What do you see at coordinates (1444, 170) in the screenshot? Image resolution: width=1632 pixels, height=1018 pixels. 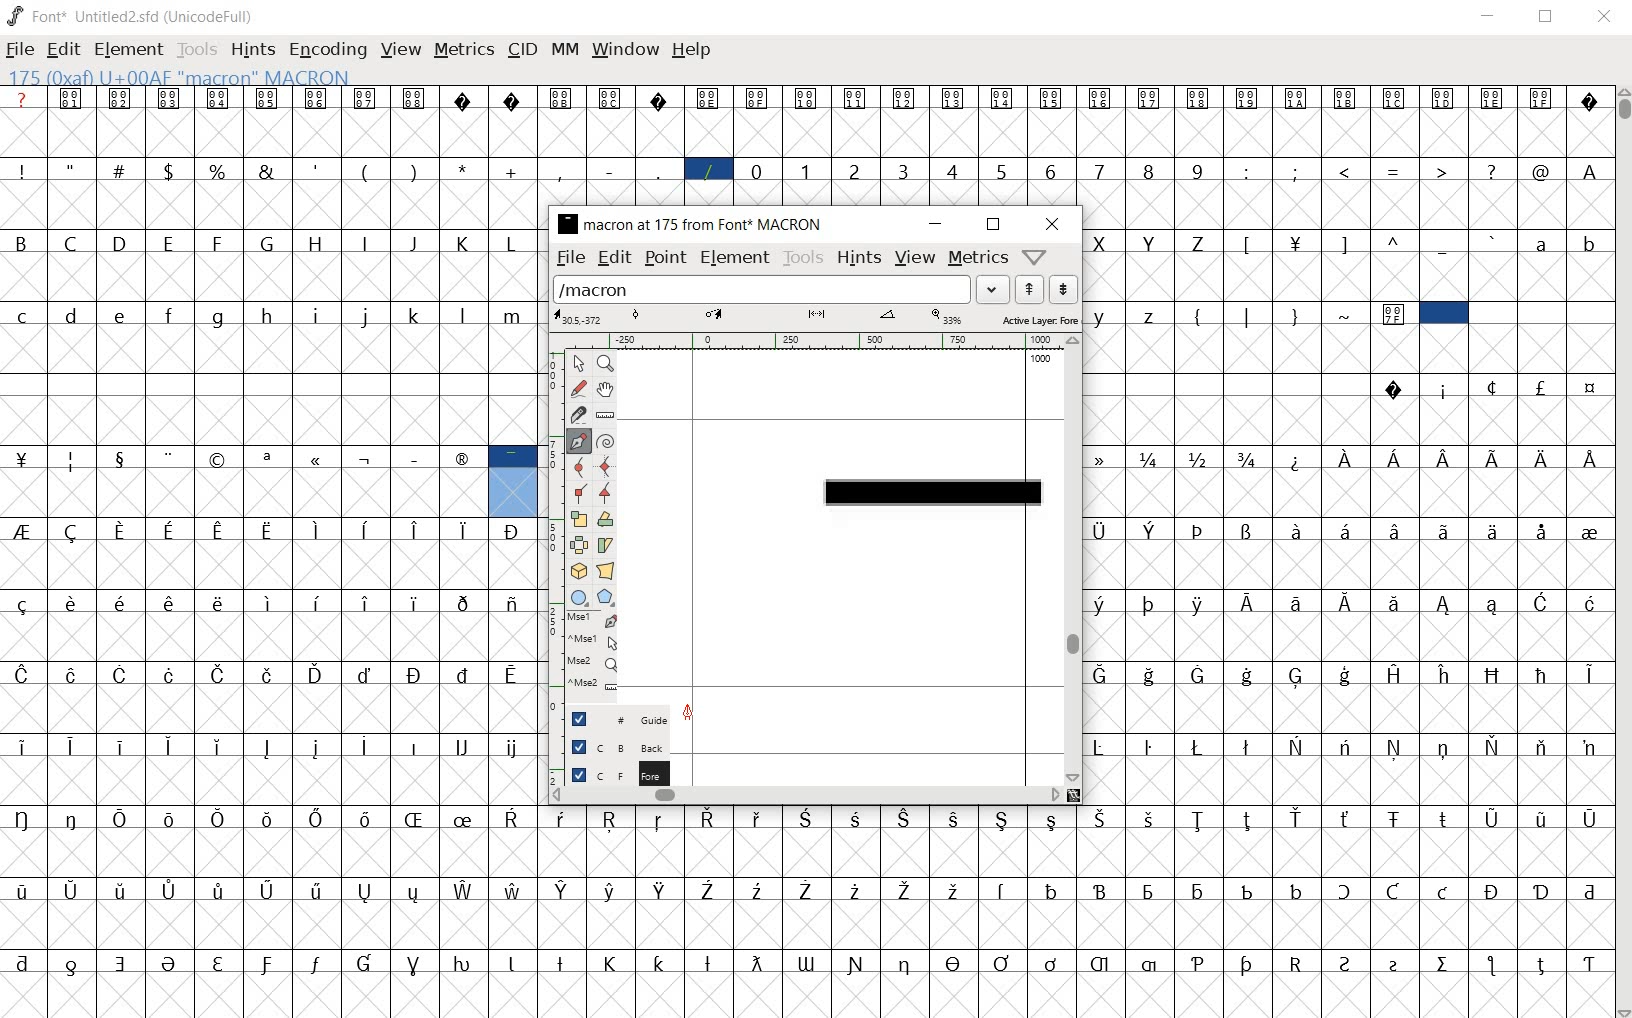 I see `>` at bounding box center [1444, 170].